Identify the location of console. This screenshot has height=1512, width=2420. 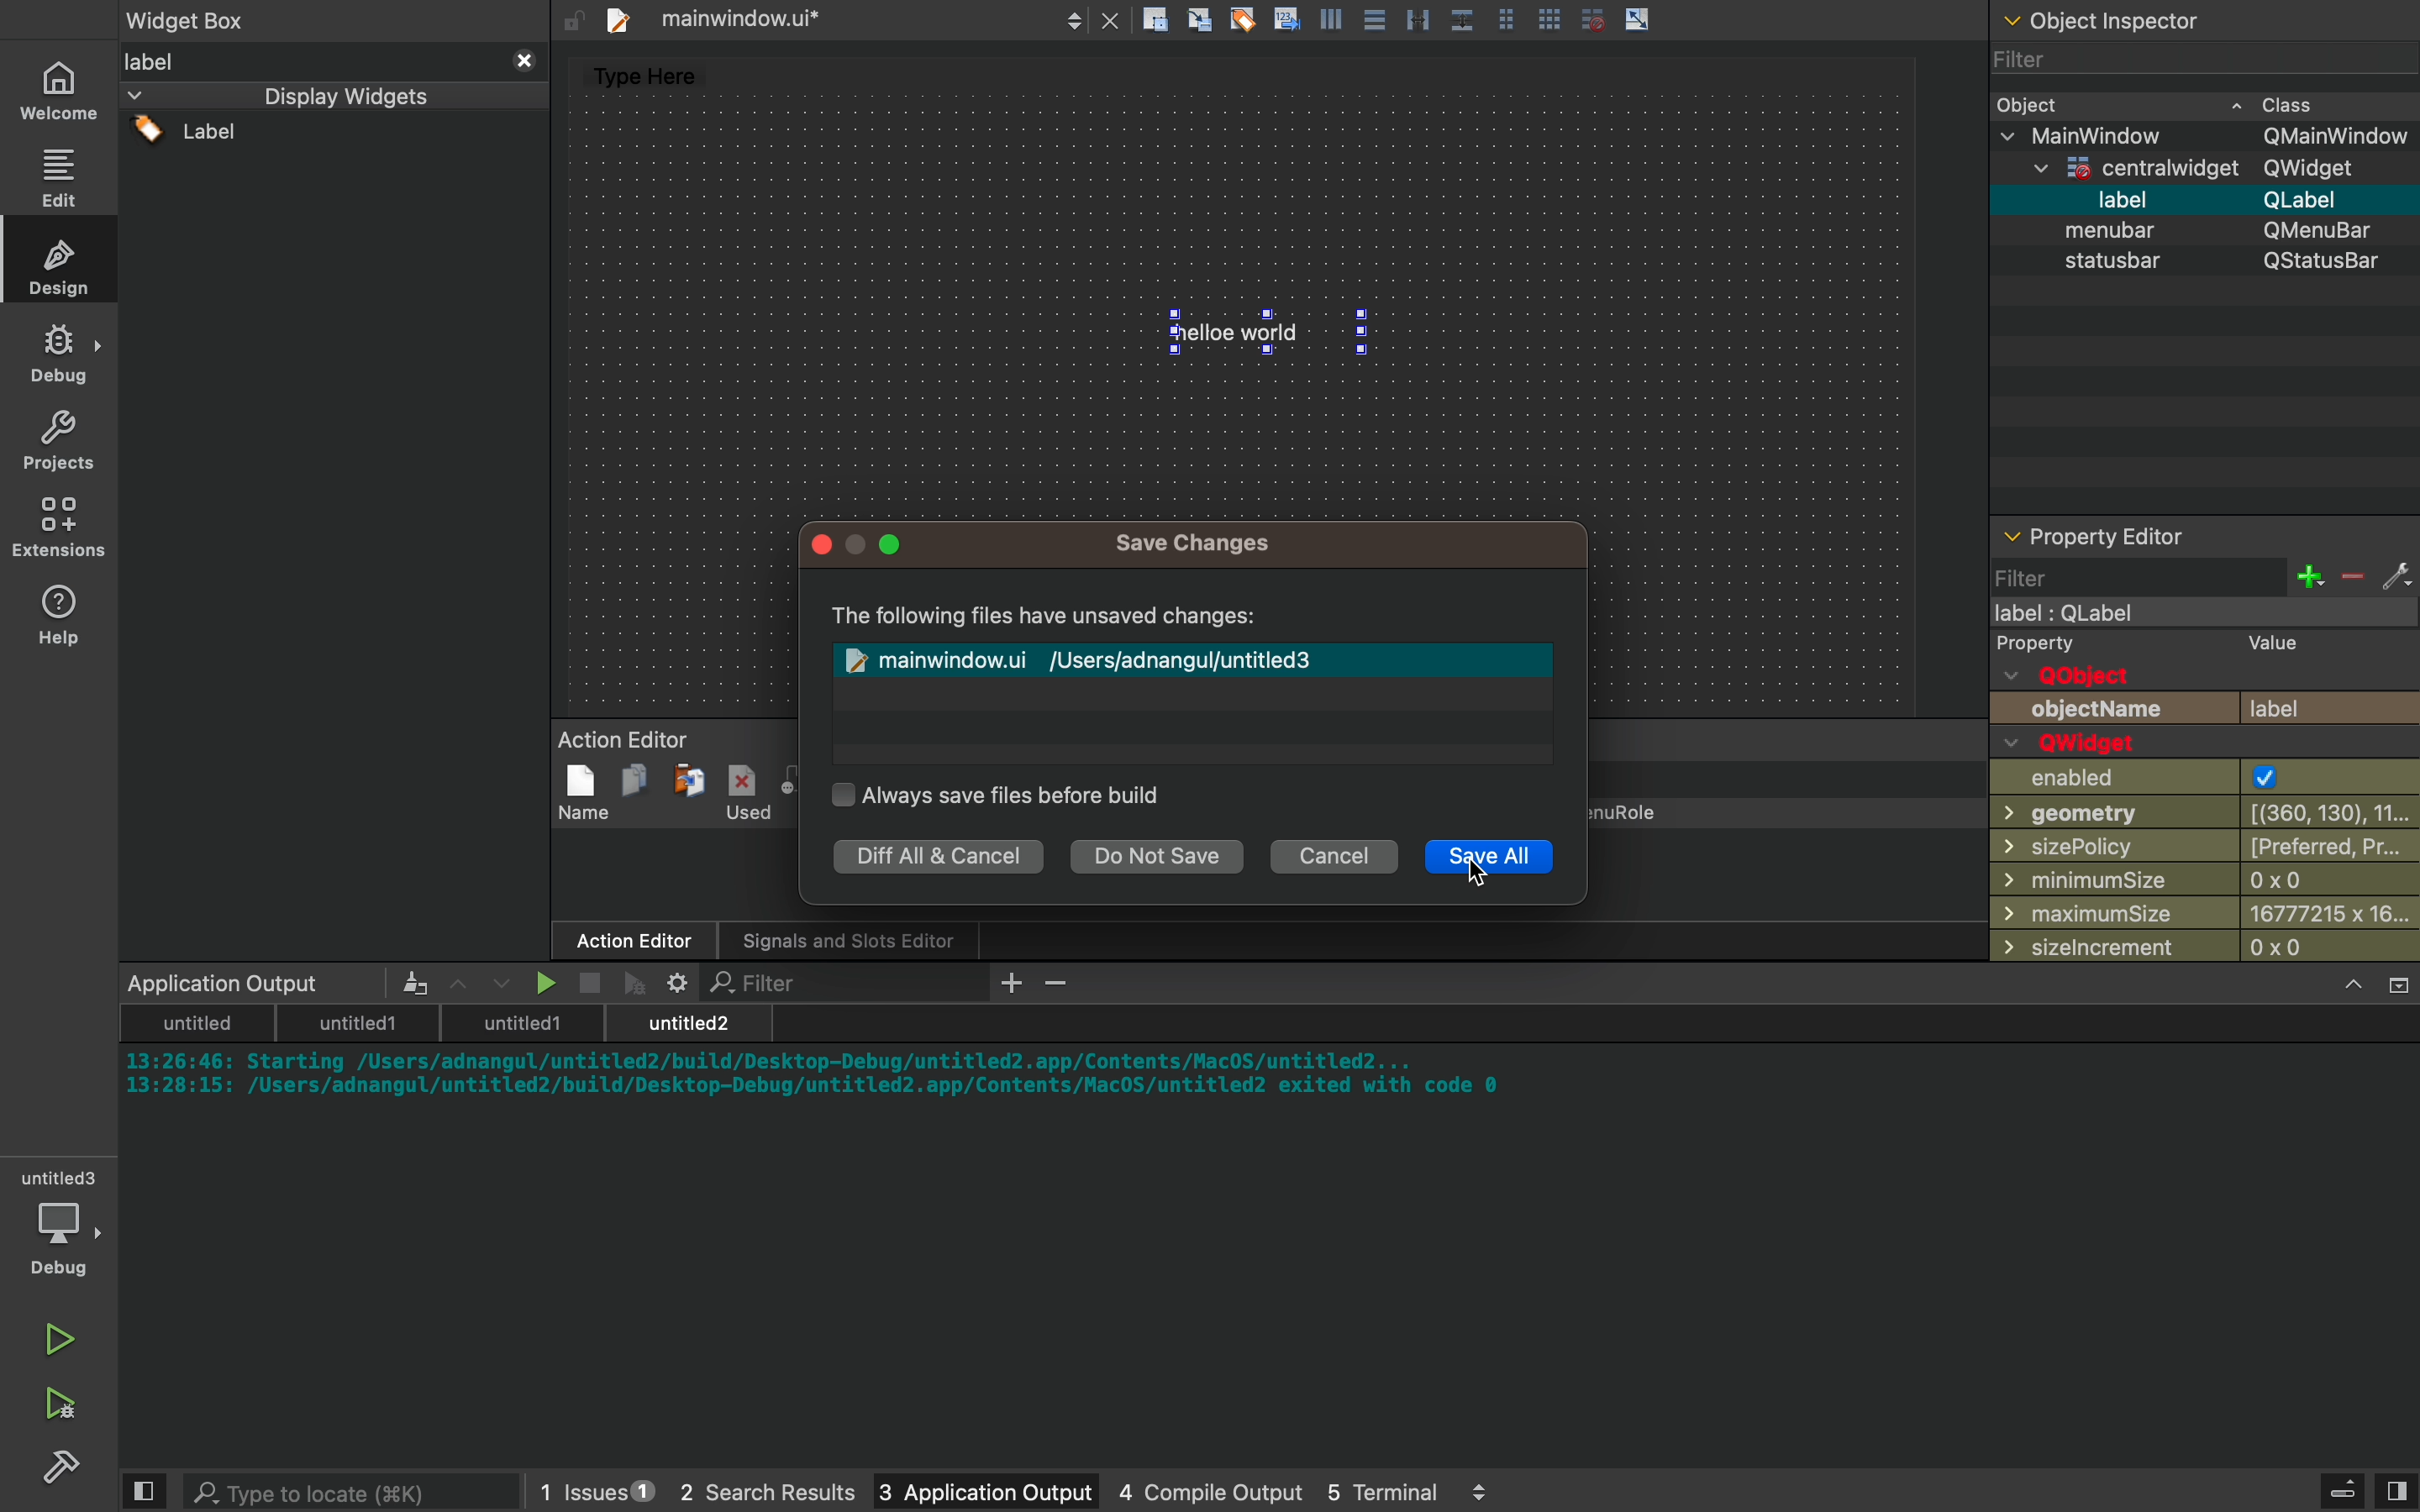
(1274, 1218).